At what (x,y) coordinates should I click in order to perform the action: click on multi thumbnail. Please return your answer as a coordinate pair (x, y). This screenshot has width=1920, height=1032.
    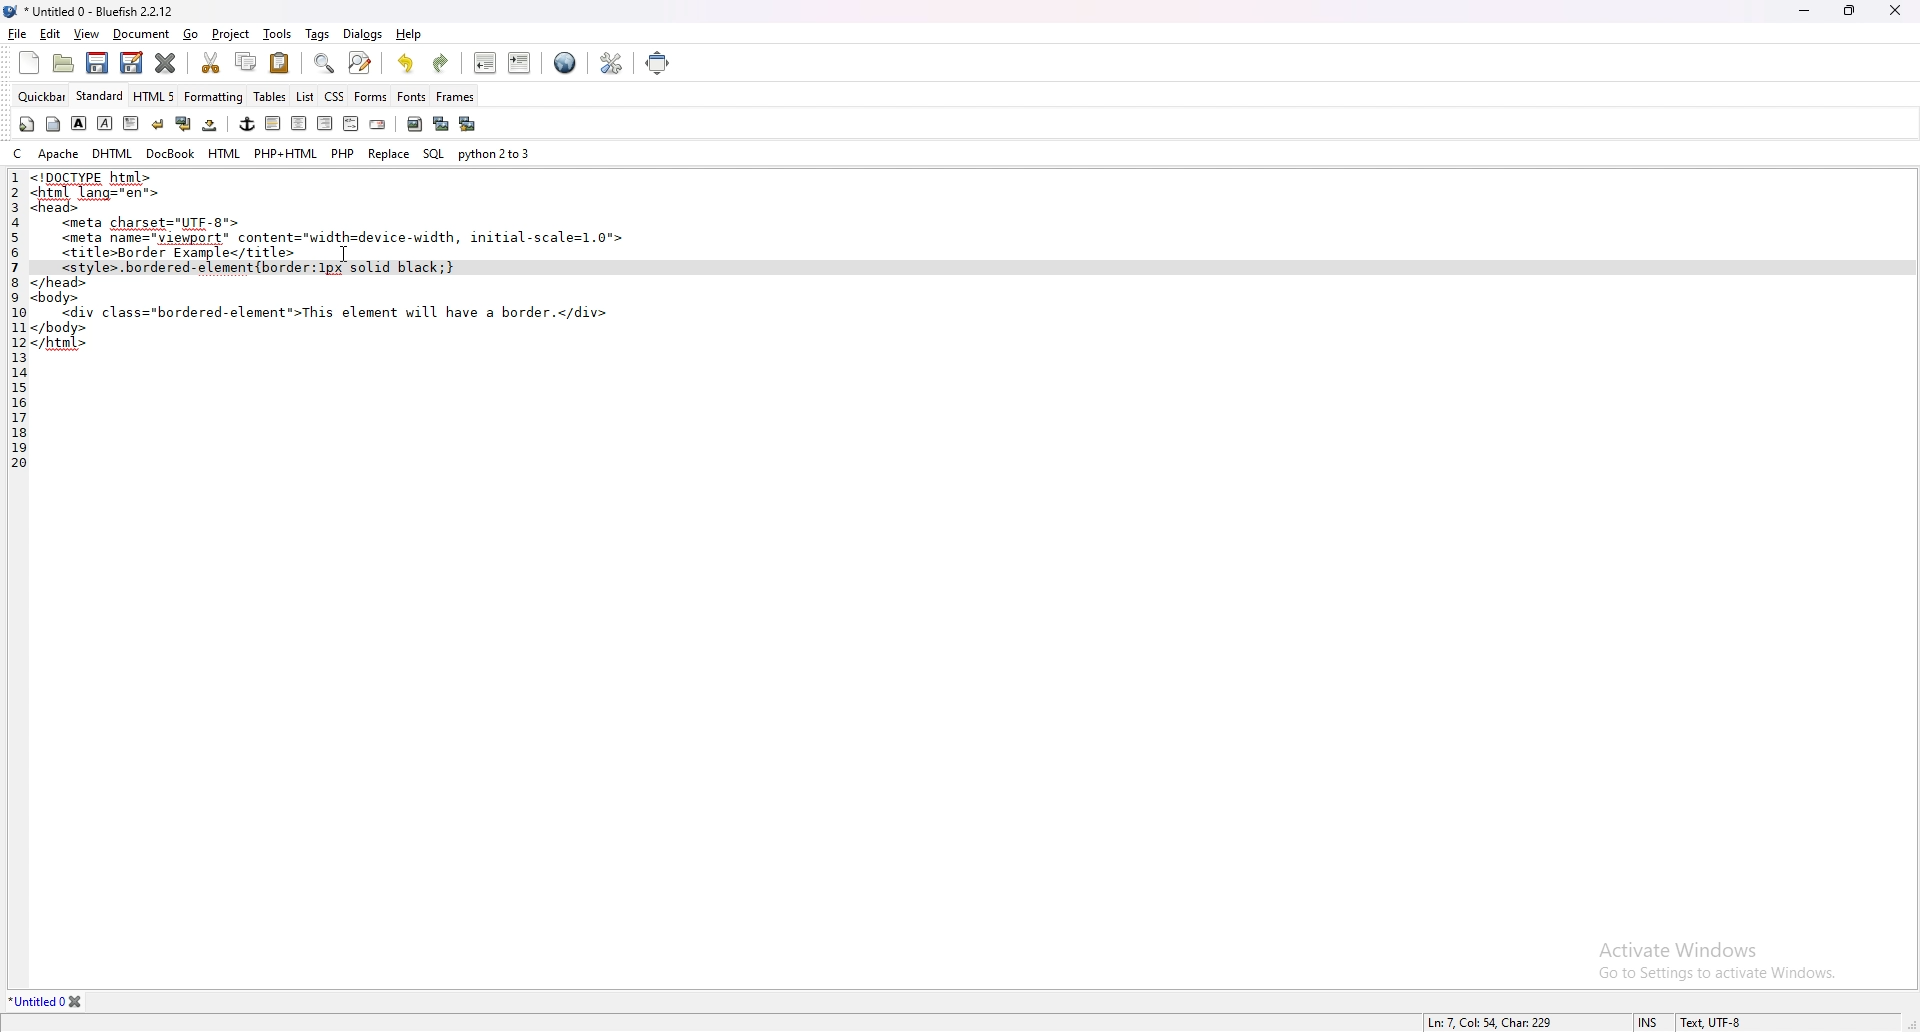
    Looking at the image, I should click on (470, 123).